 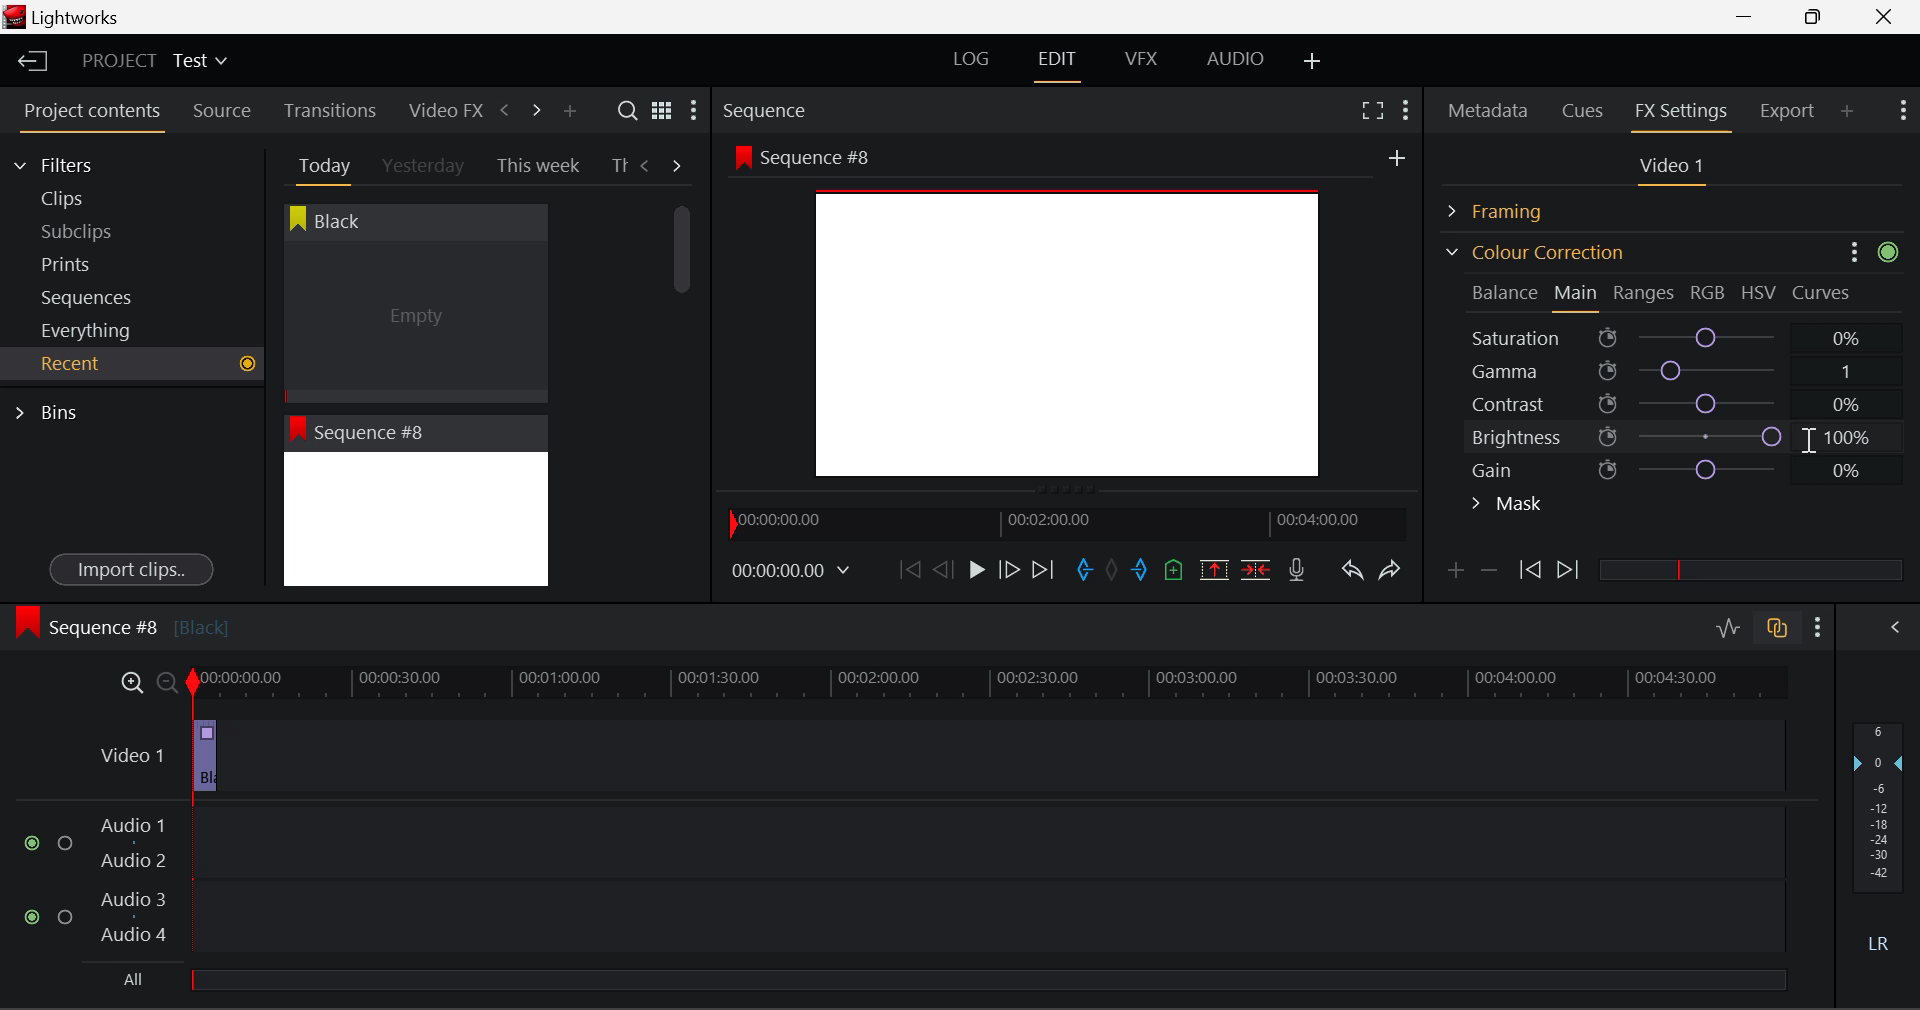 What do you see at coordinates (770, 112) in the screenshot?
I see `Sequence Preview Section` at bounding box center [770, 112].